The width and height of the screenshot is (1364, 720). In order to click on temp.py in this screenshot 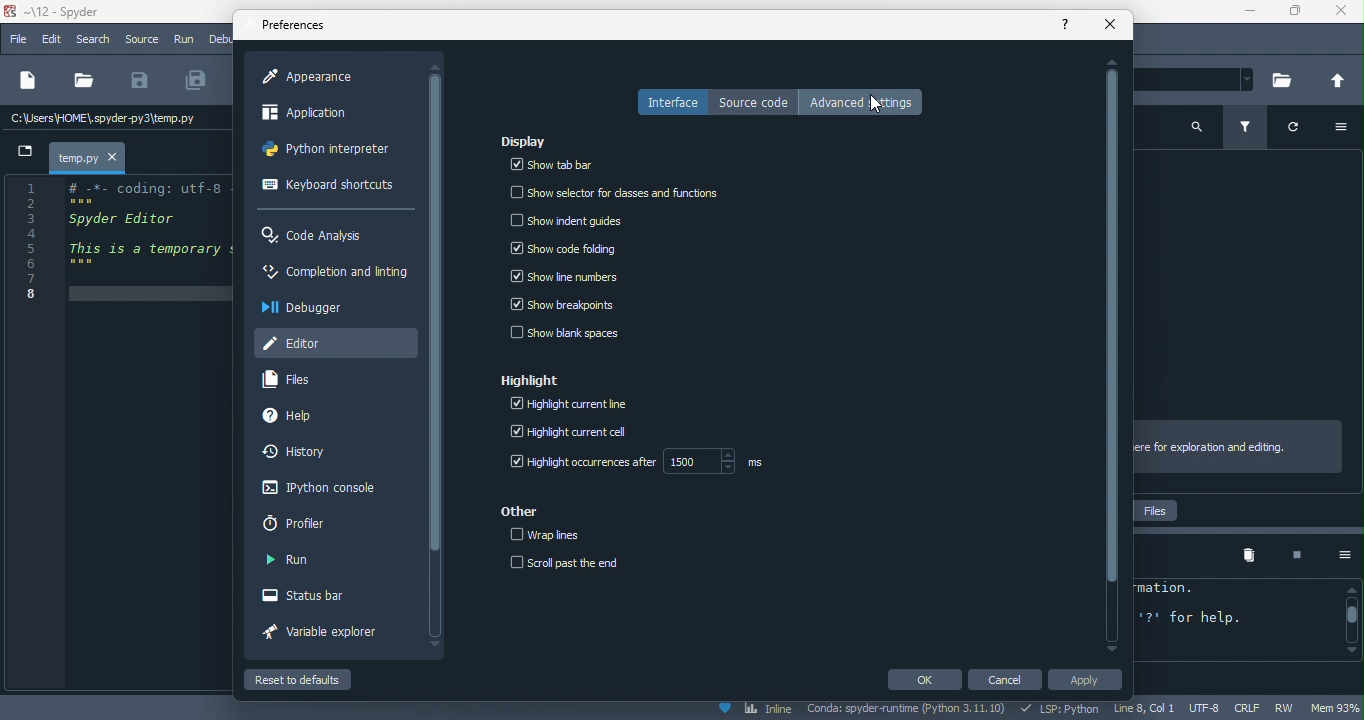, I will do `click(78, 158)`.